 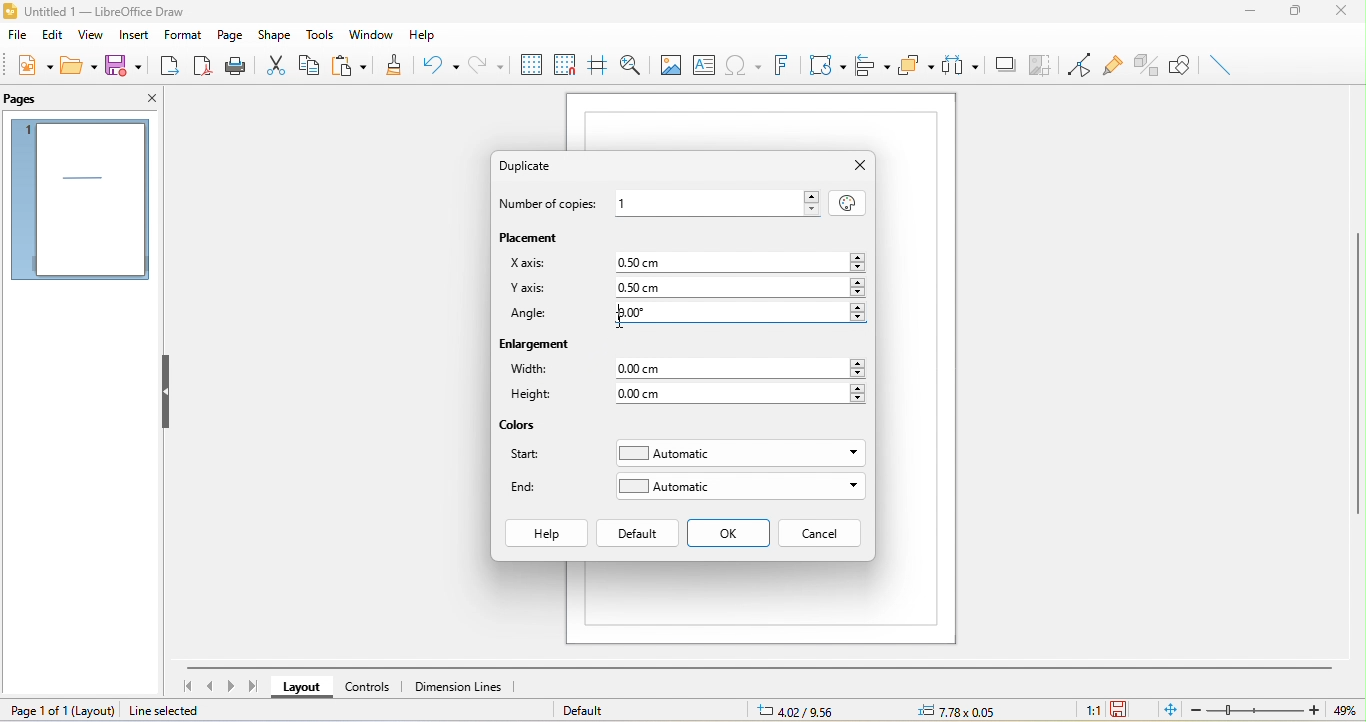 What do you see at coordinates (846, 201) in the screenshot?
I see `values from selection` at bounding box center [846, 201].